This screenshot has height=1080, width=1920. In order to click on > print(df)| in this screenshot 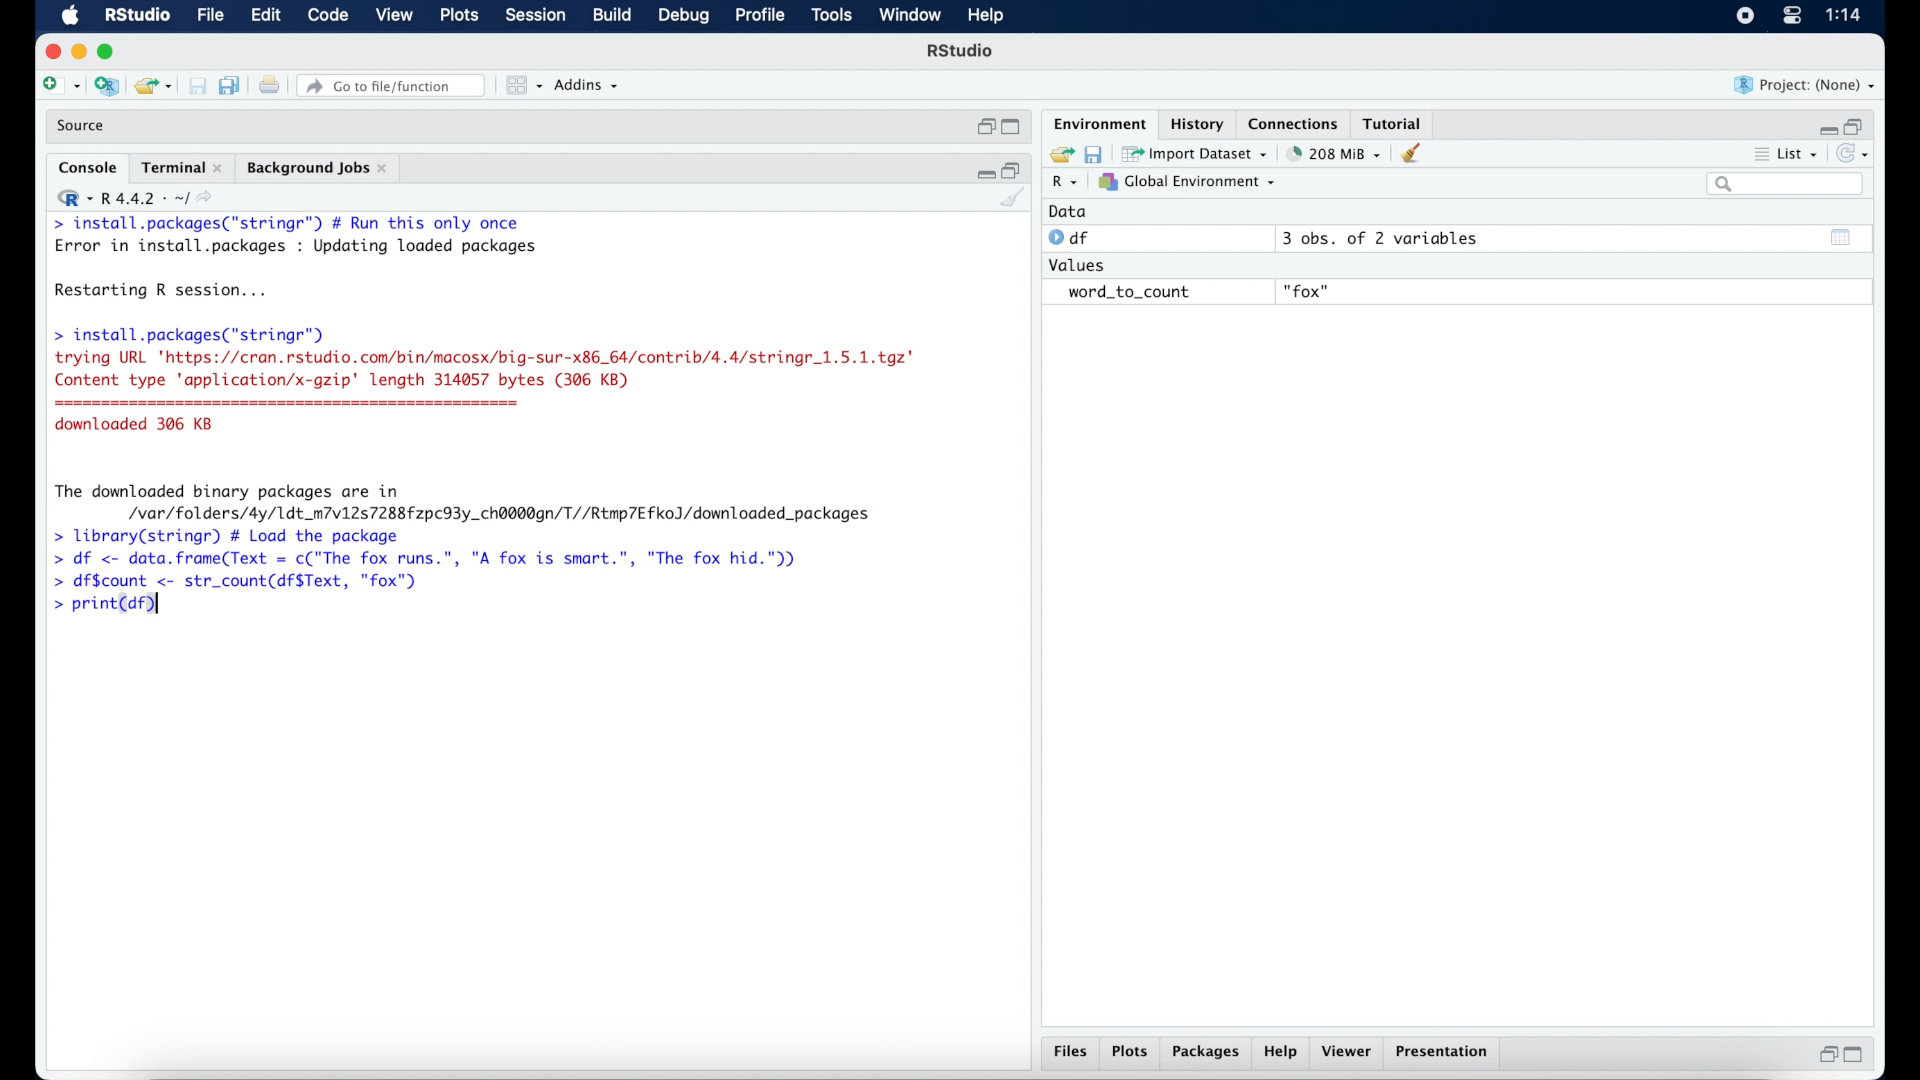, I will do `click(104, 607)`.